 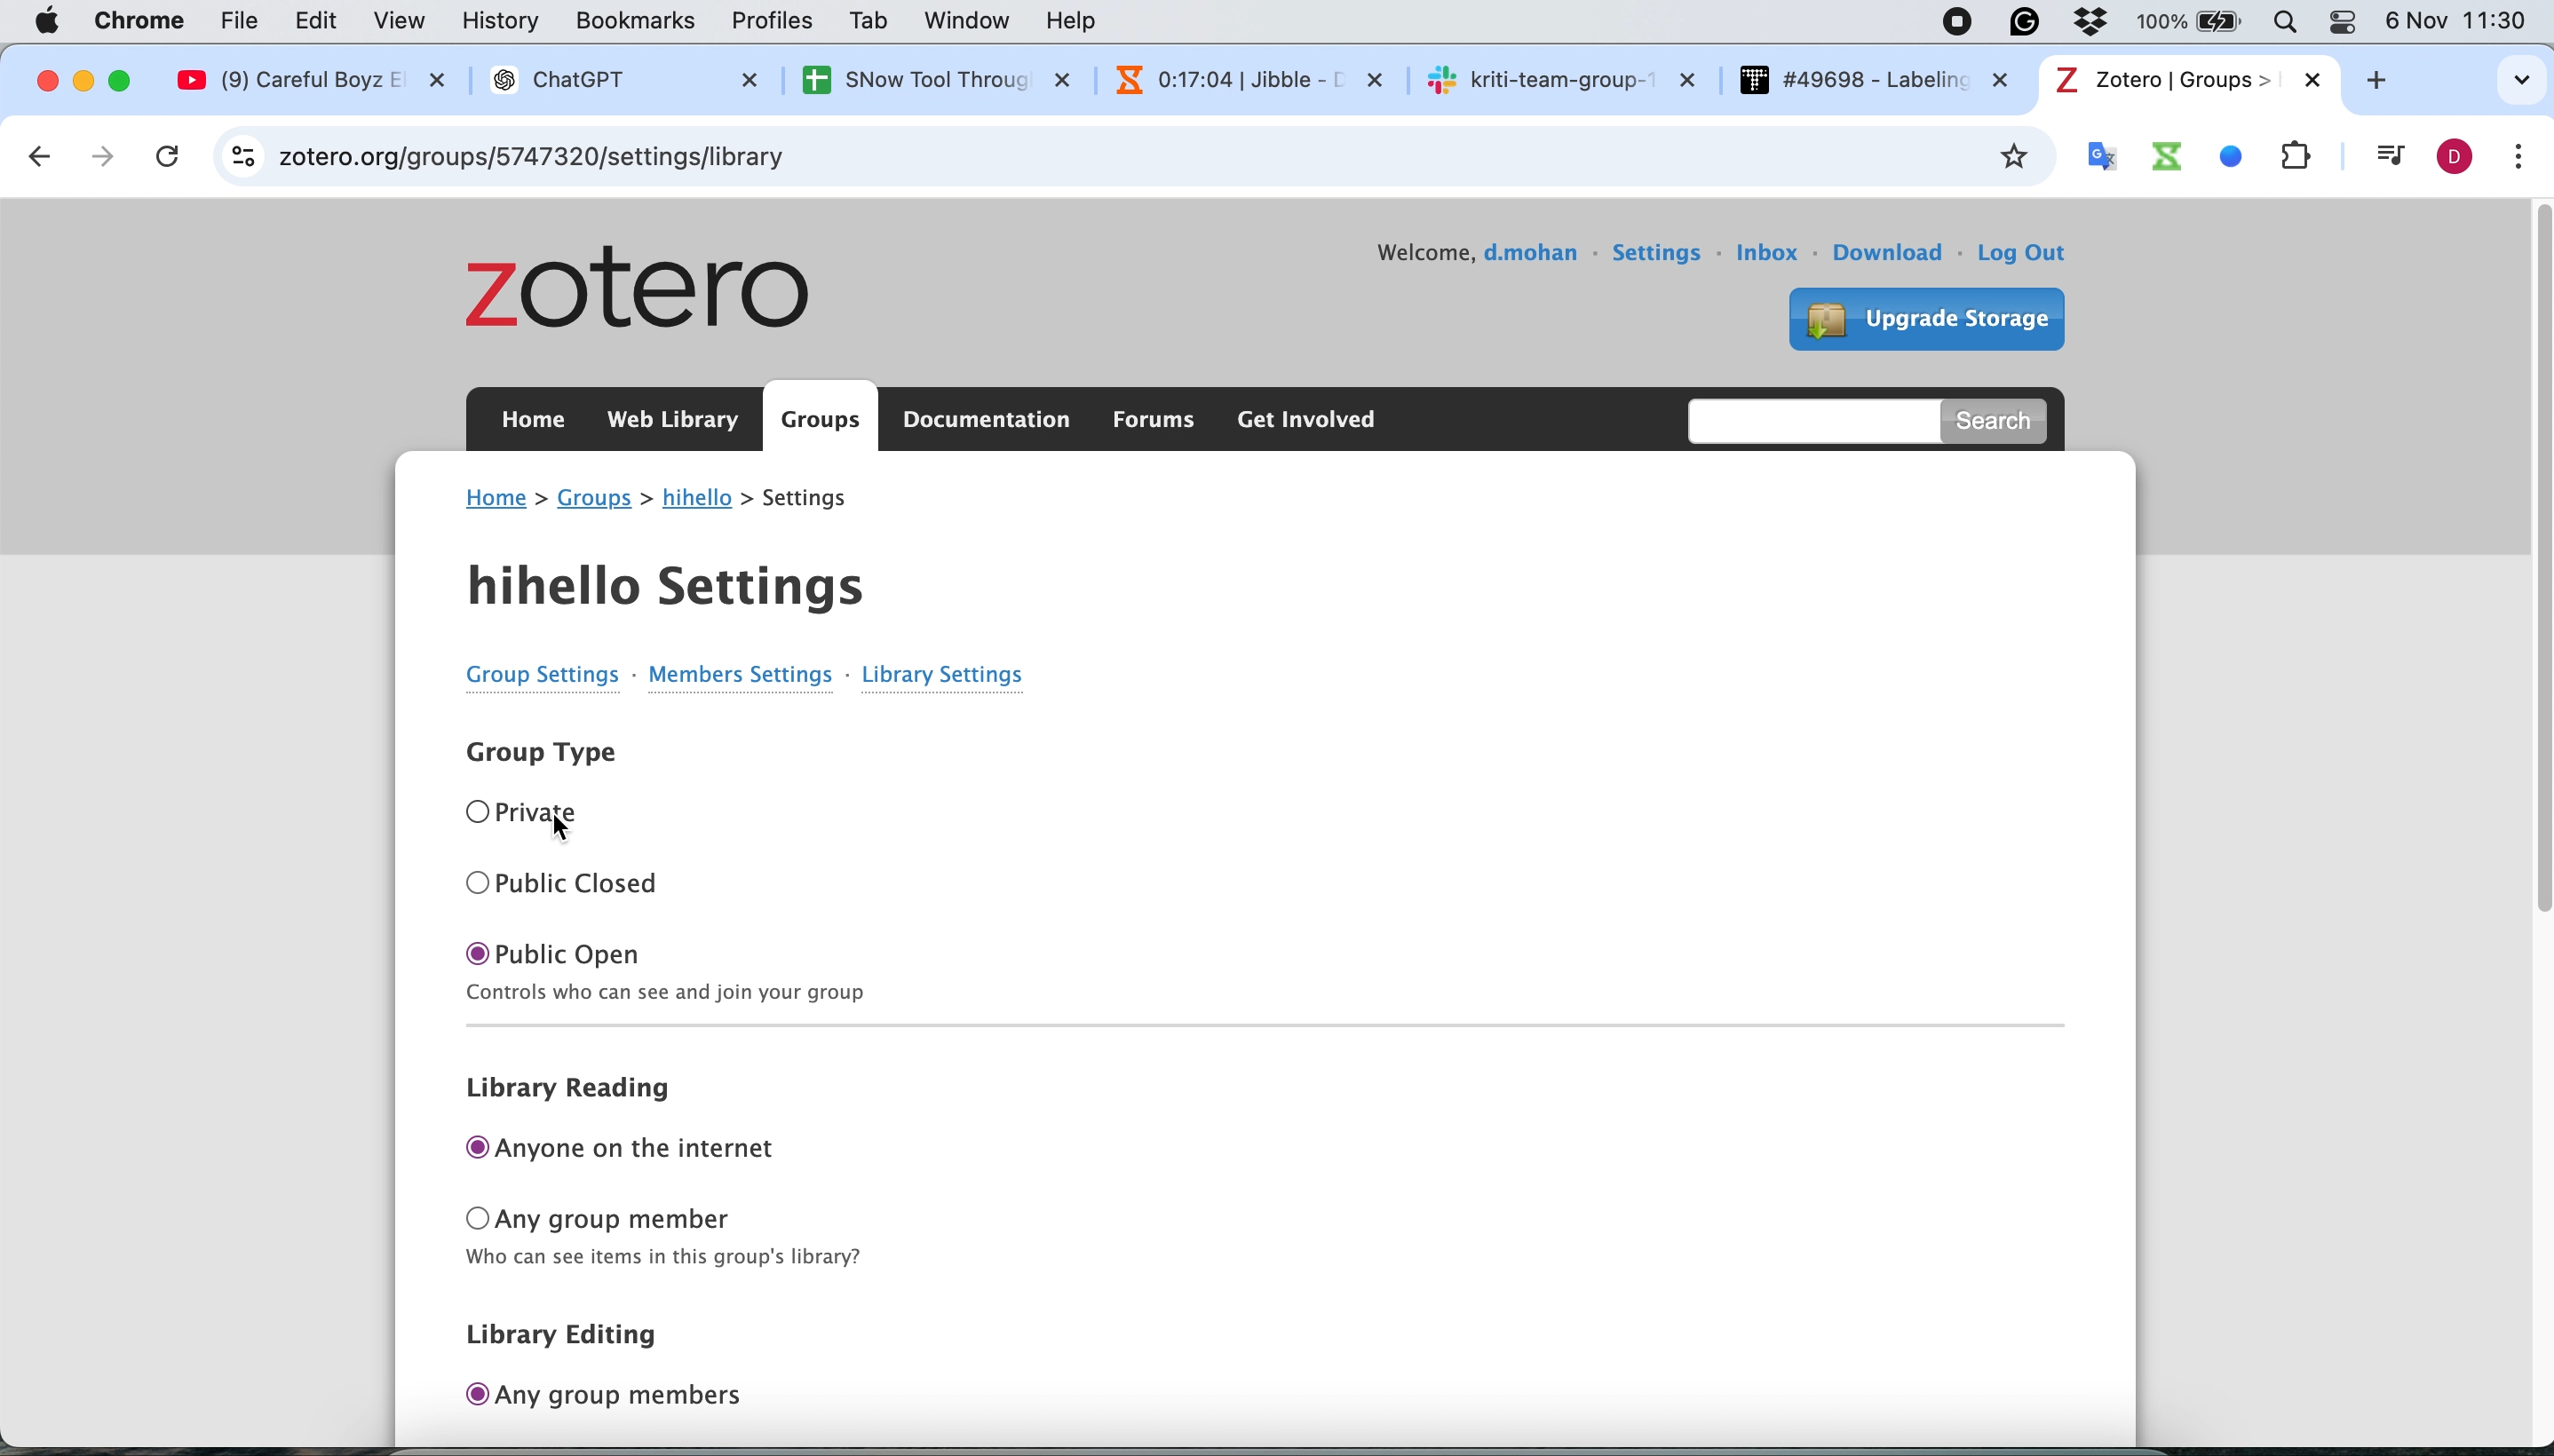 What do you see at coordinates (563, 879) in the screenshot?
I see `O Public Closed` at bounding box center [563, 879].